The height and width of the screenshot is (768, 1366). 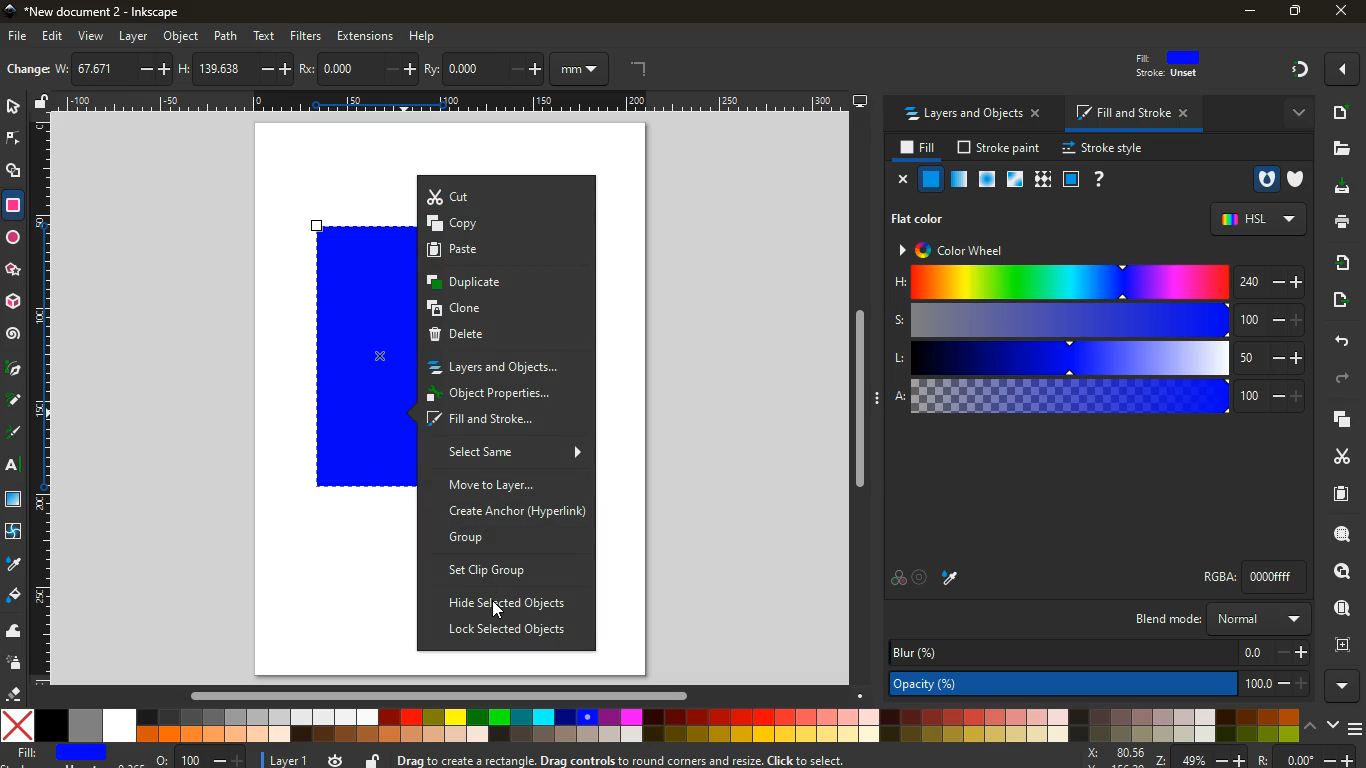 I want to click on more, so click(x=1345, y=684).